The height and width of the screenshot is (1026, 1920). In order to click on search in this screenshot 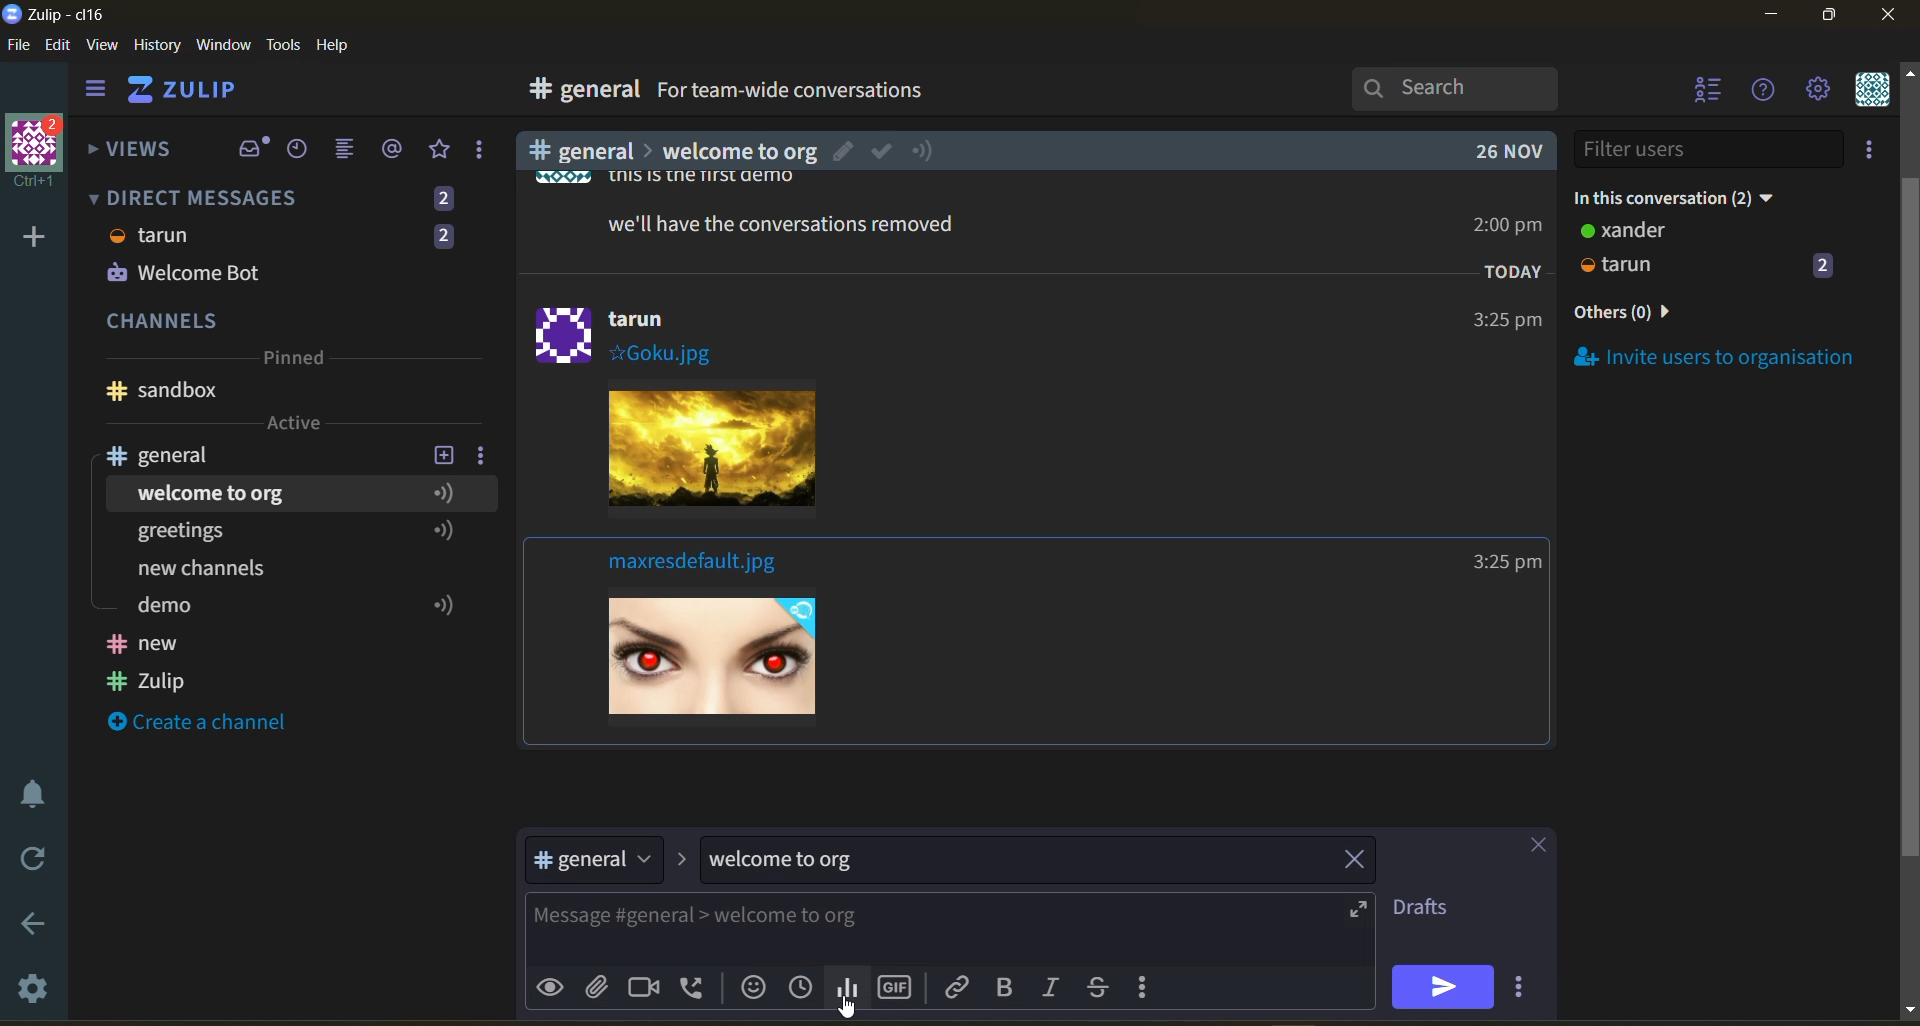, I will do `click(1473, 88)`.